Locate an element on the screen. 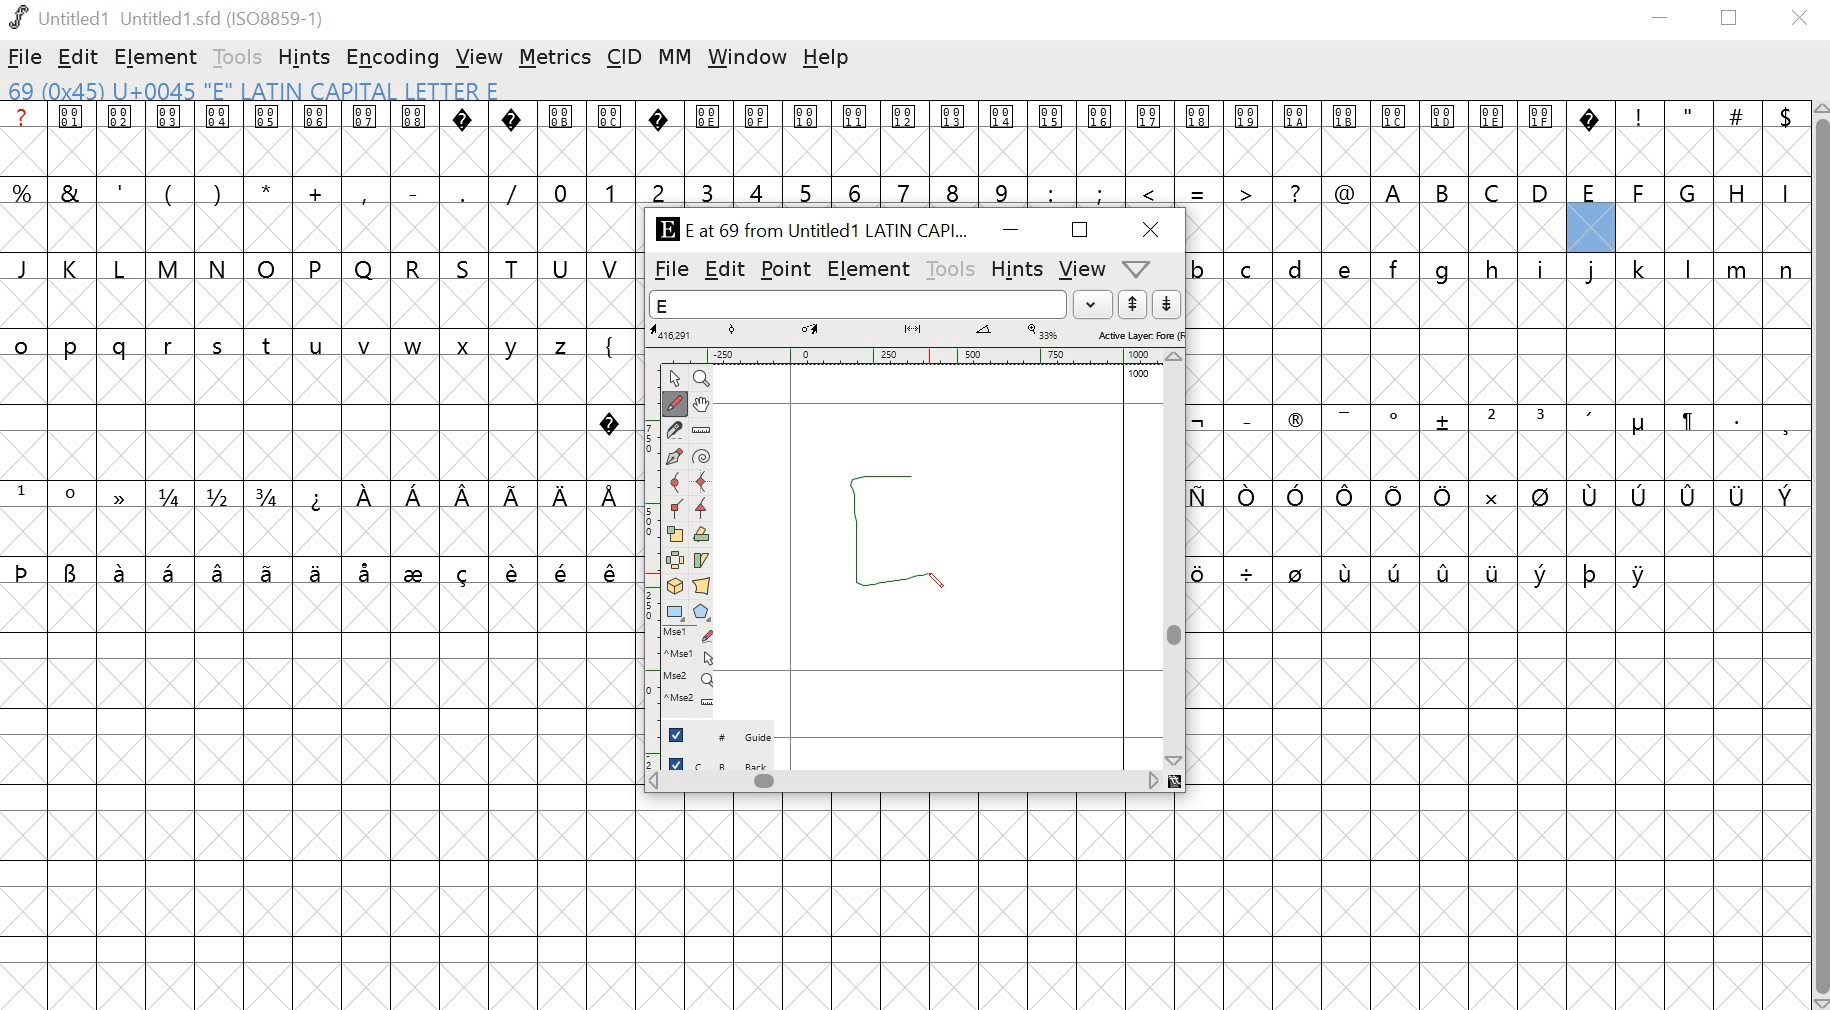  element is located at coordinates (868, 269).